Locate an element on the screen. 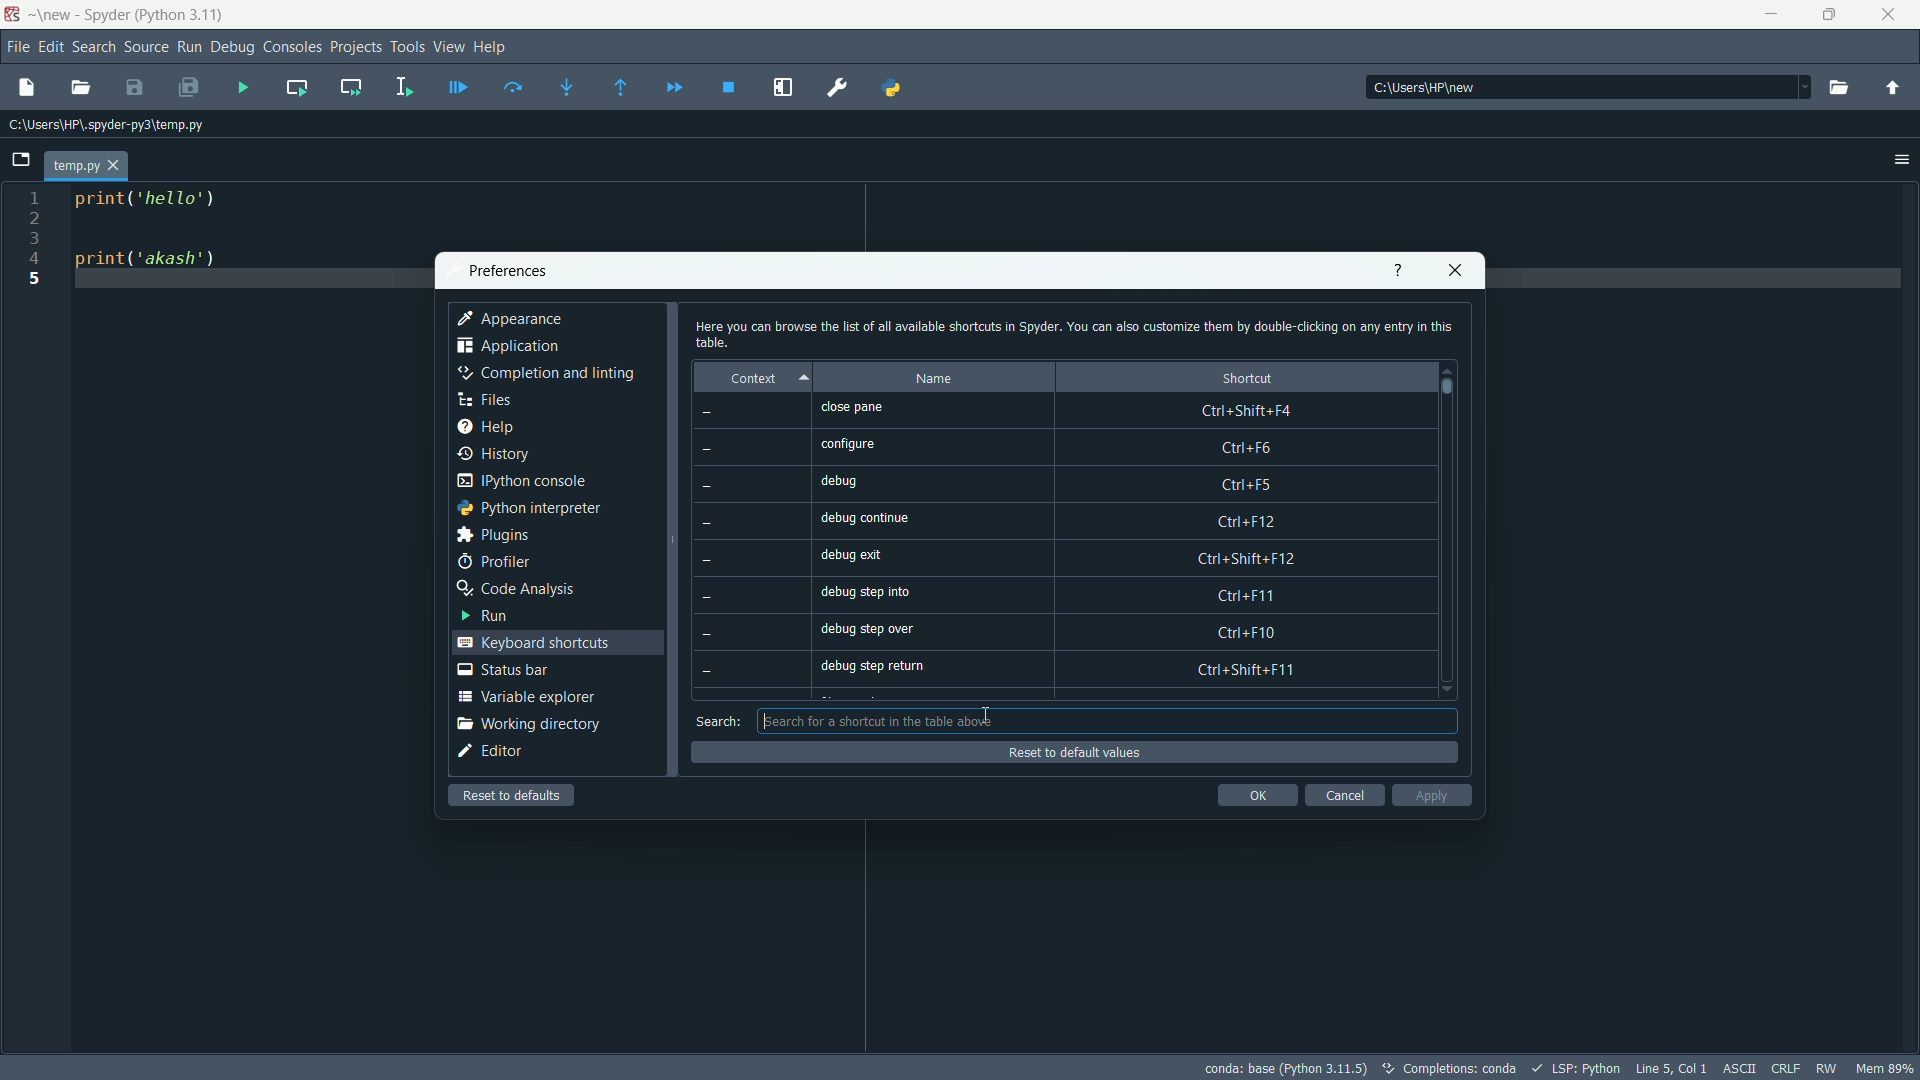 This screenshot has width=1920, height=1080. 2 is located at coordinates (33, 218).